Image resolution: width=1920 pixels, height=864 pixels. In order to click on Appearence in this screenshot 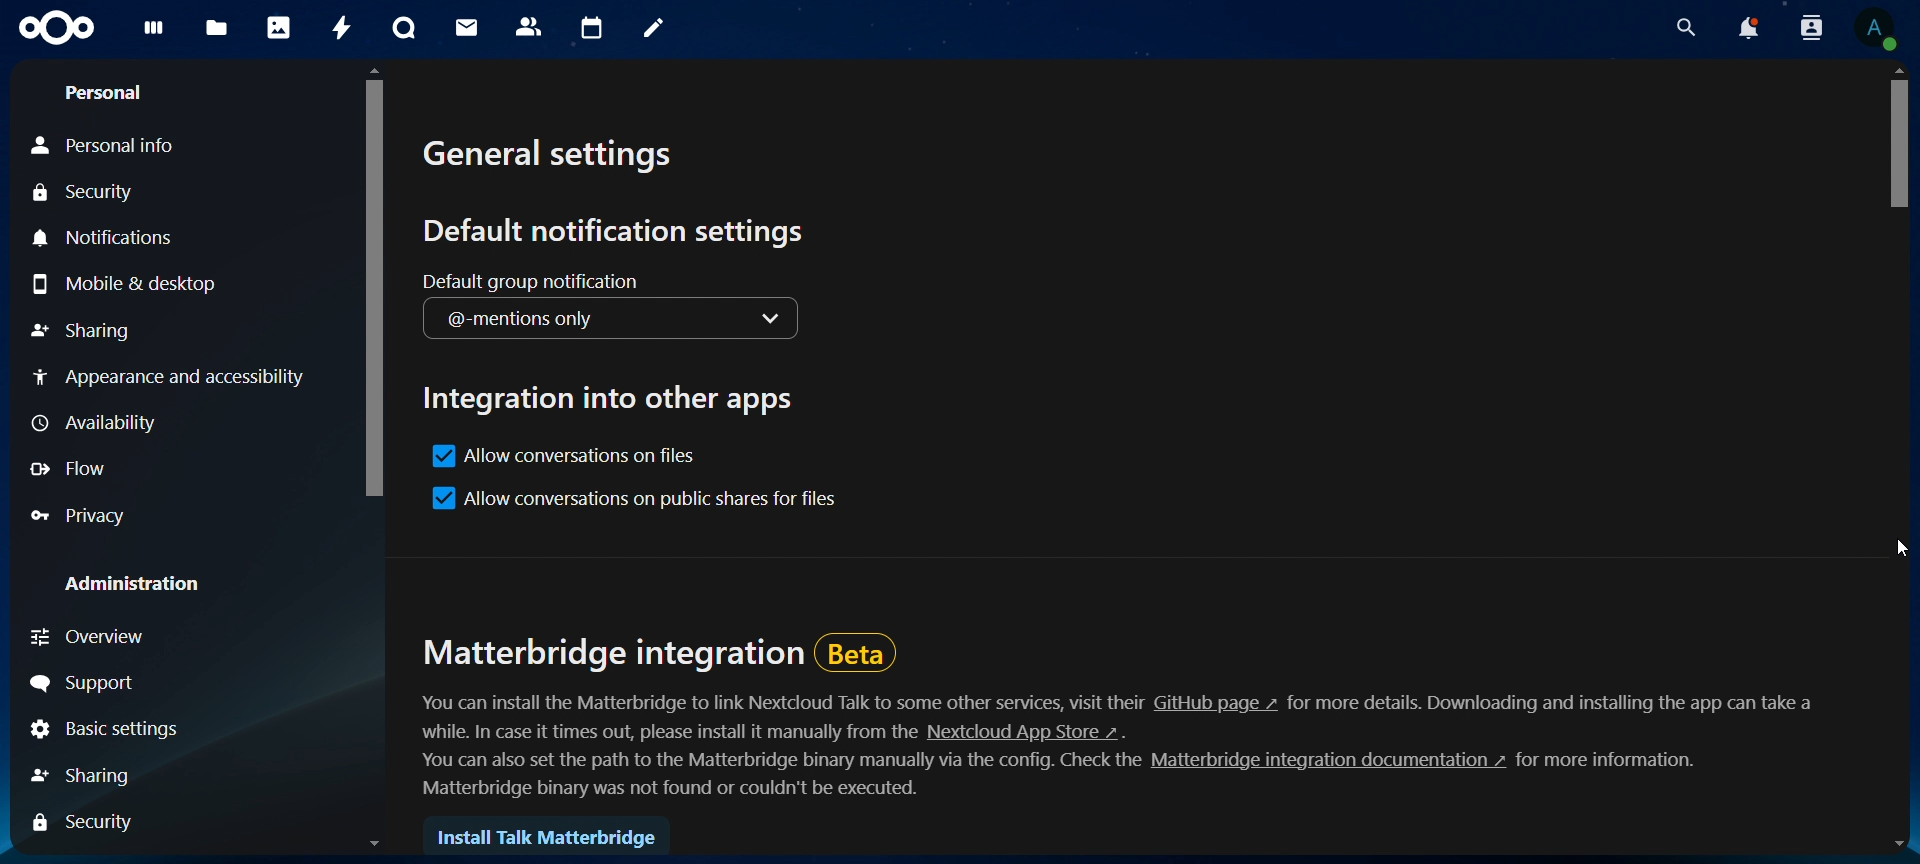, I will do `click(171, 379)`.